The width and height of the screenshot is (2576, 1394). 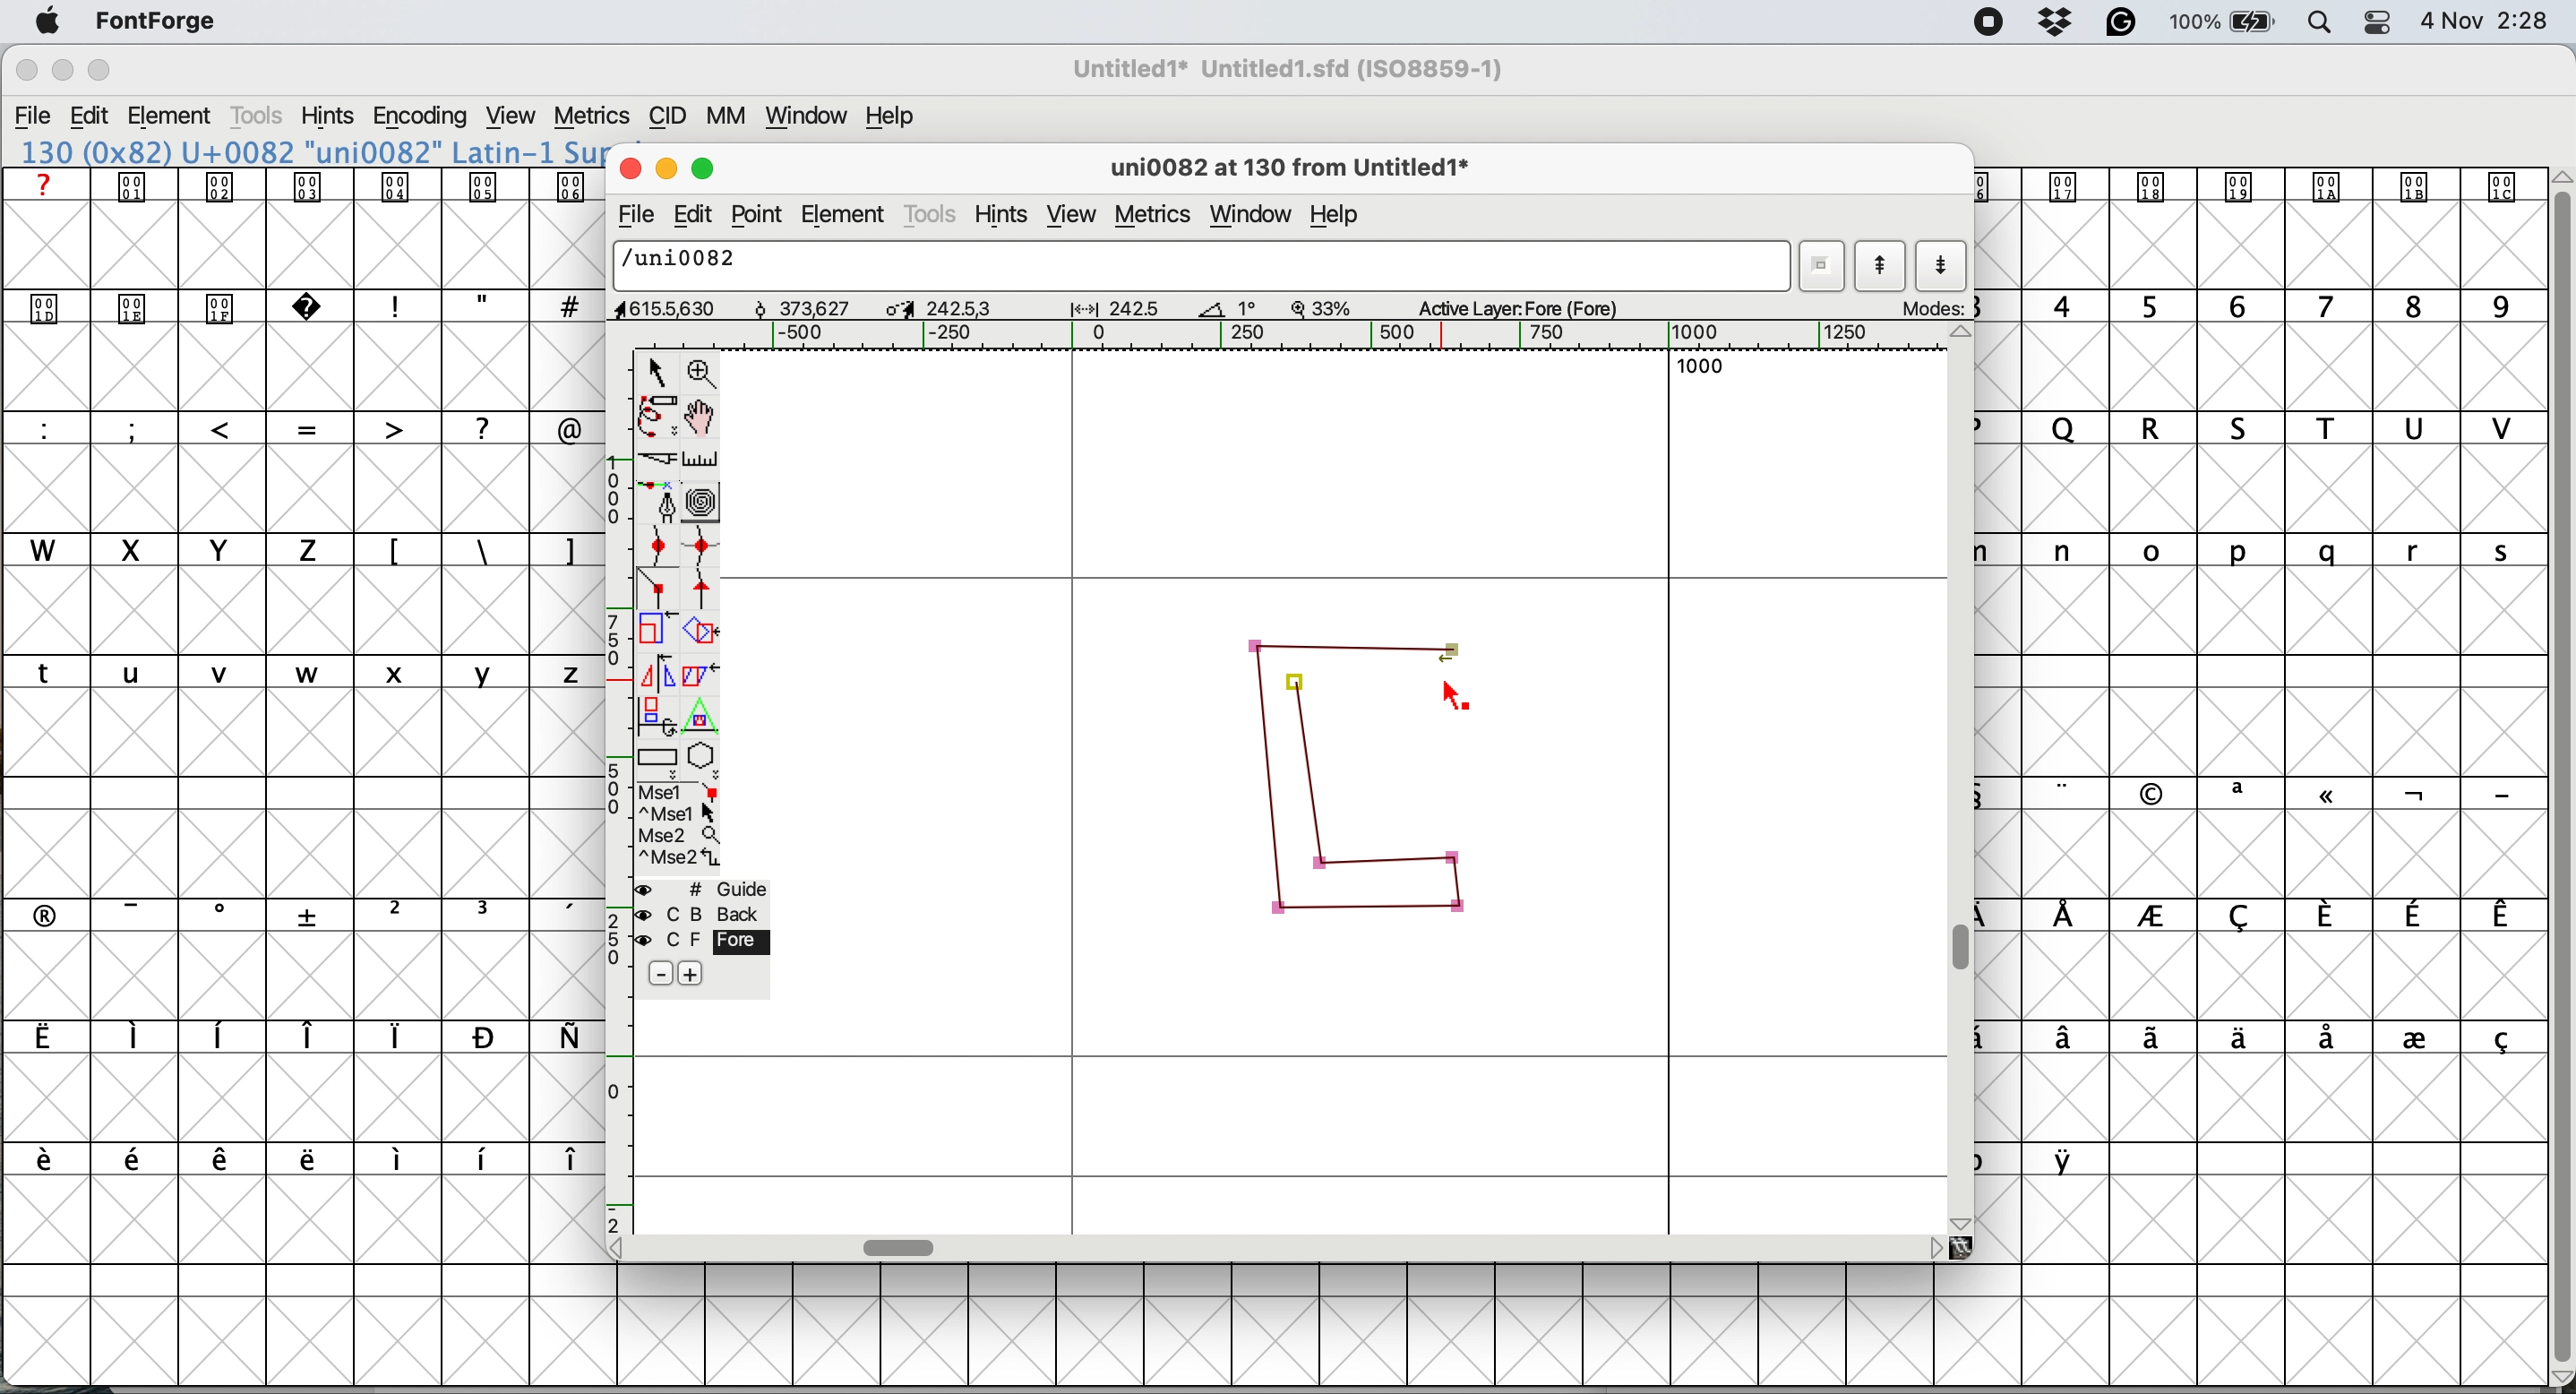 What do you see at coordinates (704, 889) in the screenshot?
I see `guide` at bounding box center [704, 889].